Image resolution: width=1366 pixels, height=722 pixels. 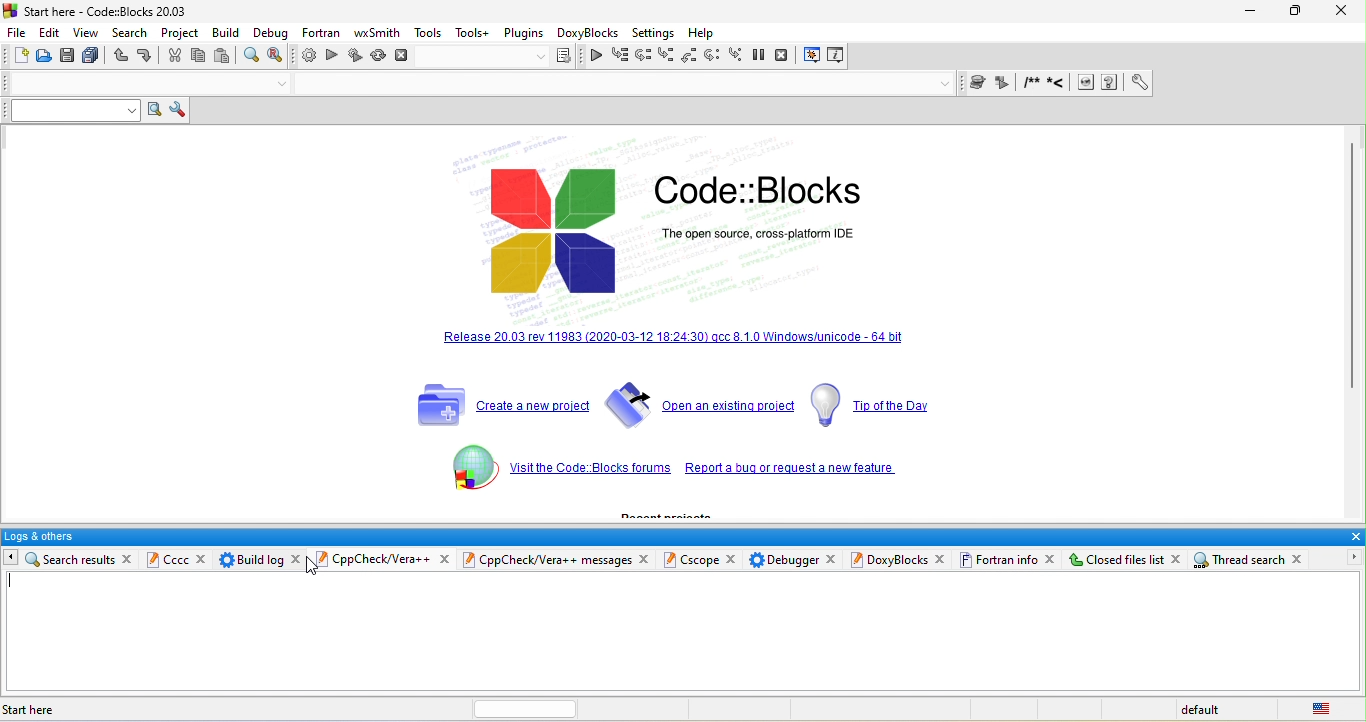 What do you see at coordinates (784, 56) in the screenshot?
I see `stop debugger` at bounding box center [784, 56].